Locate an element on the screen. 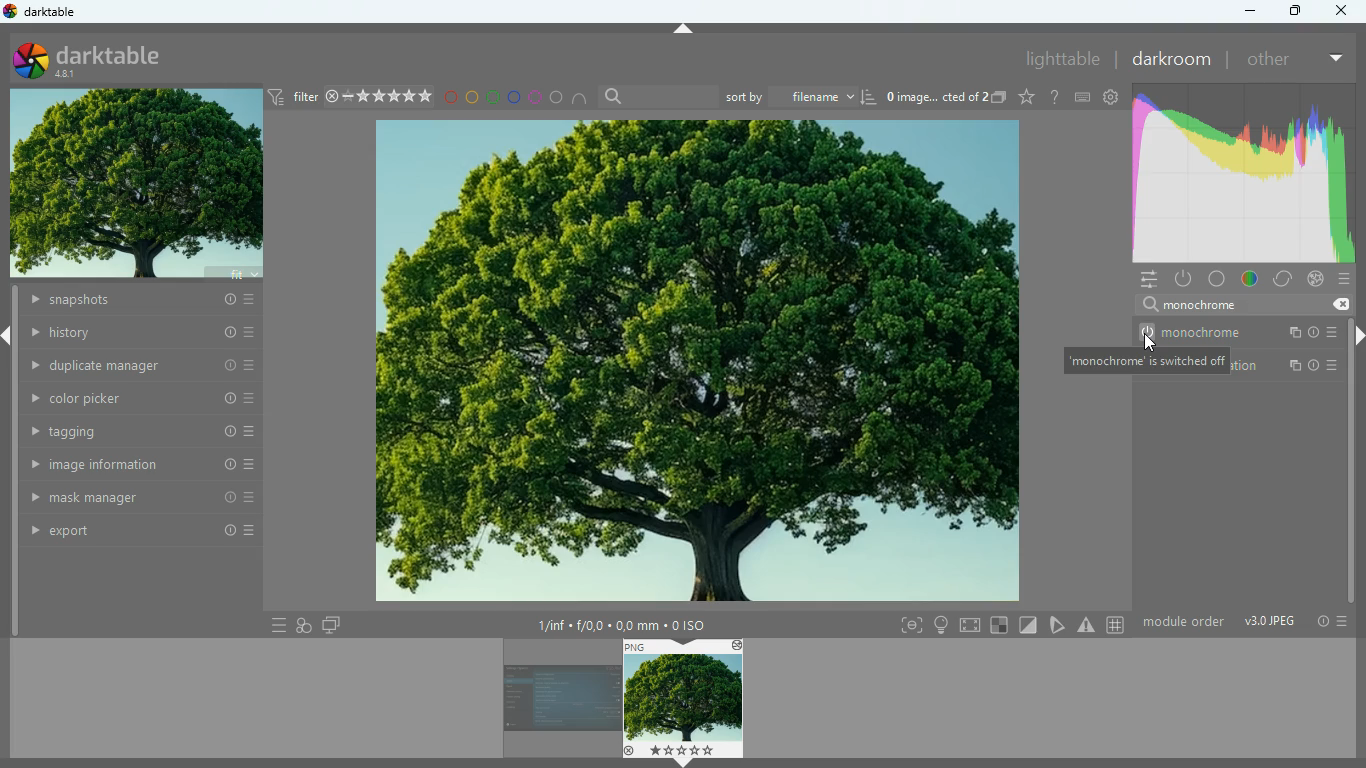 The width and height of the screenshot is (1366, 768). overlap is located at coordinates (306, 626).